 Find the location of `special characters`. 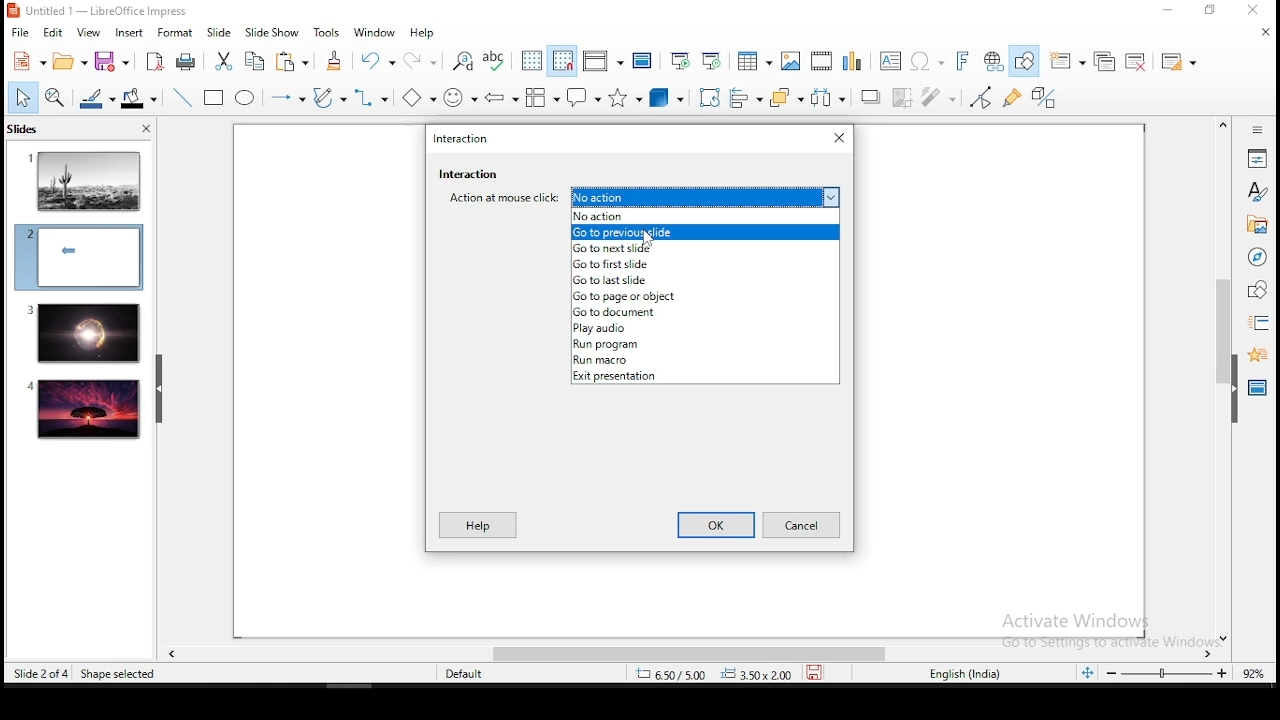

special characters is located at coordinates (924, 62).